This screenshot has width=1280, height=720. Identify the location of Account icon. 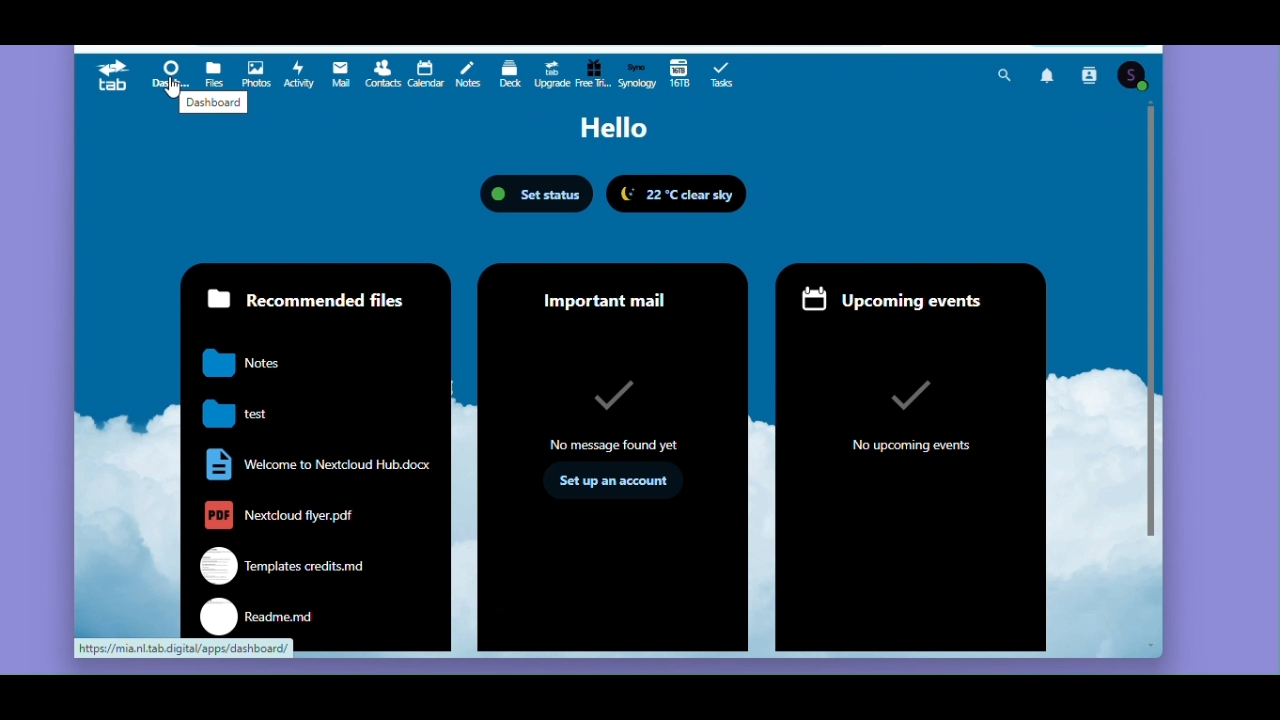
(1134, 72).